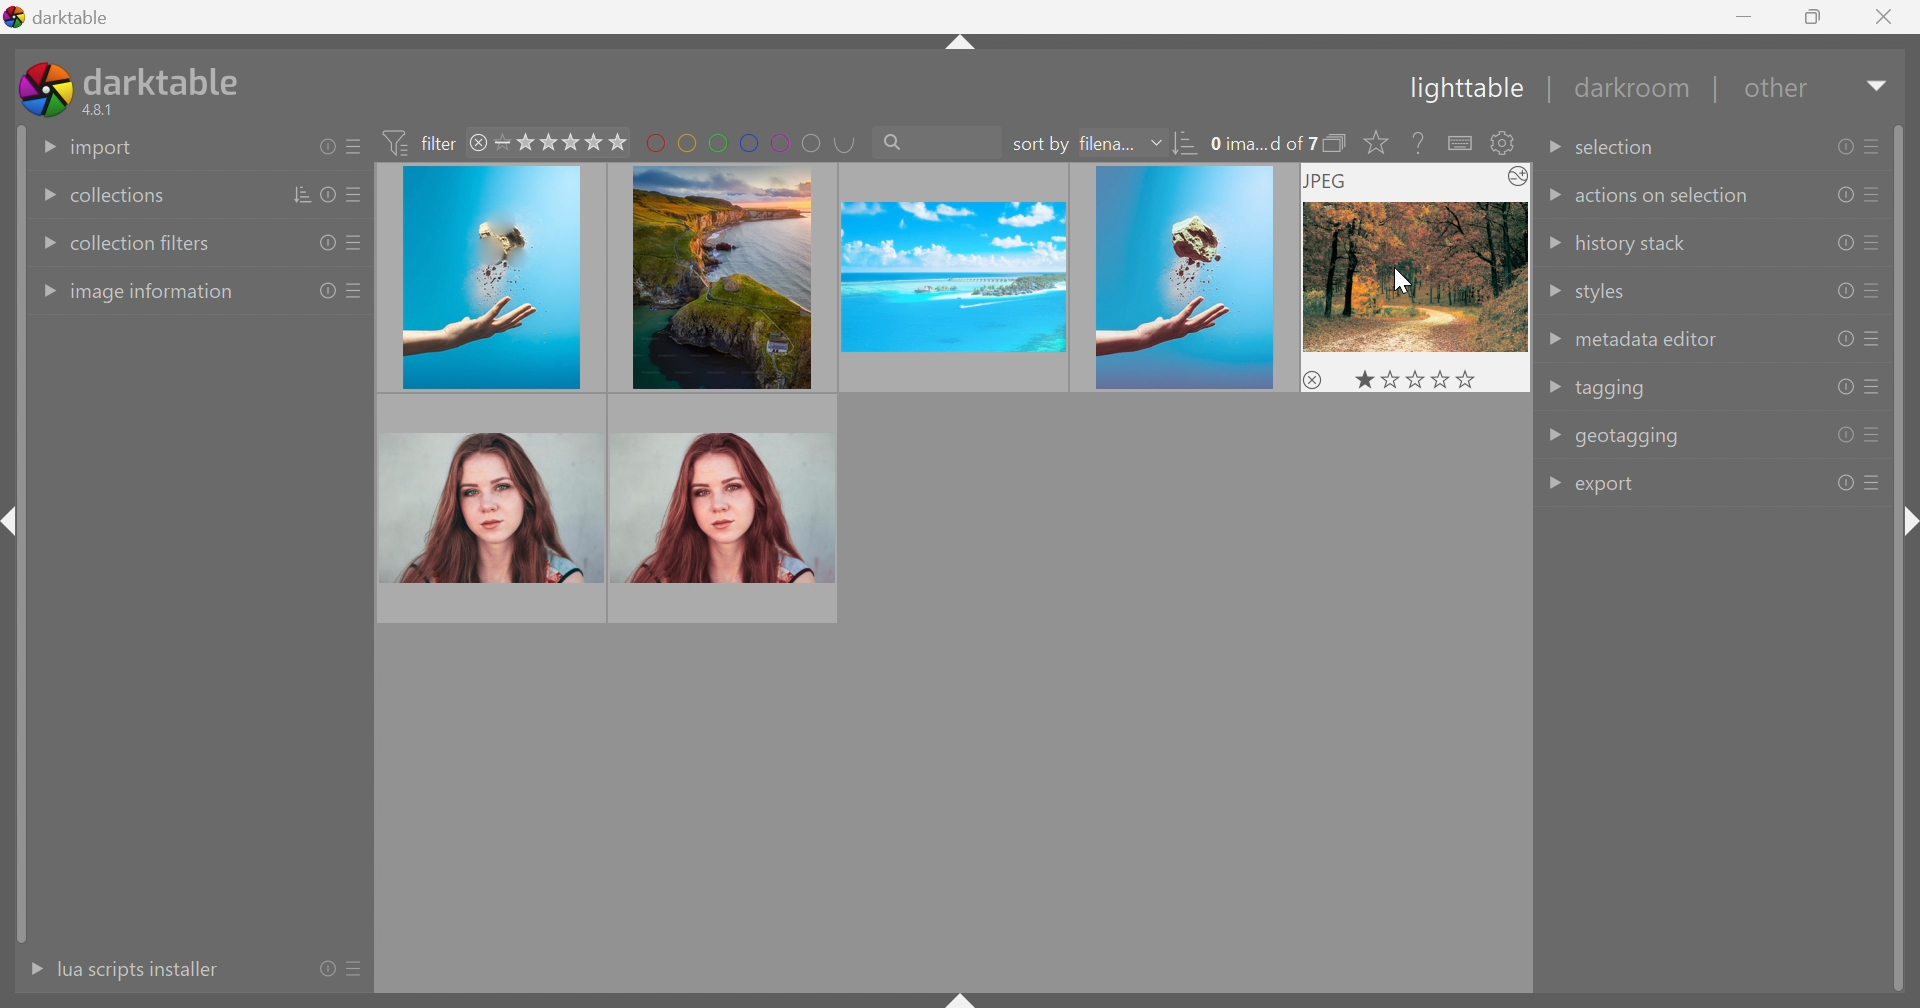 Image resolution: width=1920 pixels, height=1008 pixels. I want to click on lua scripts instaler, so click(137, 969).